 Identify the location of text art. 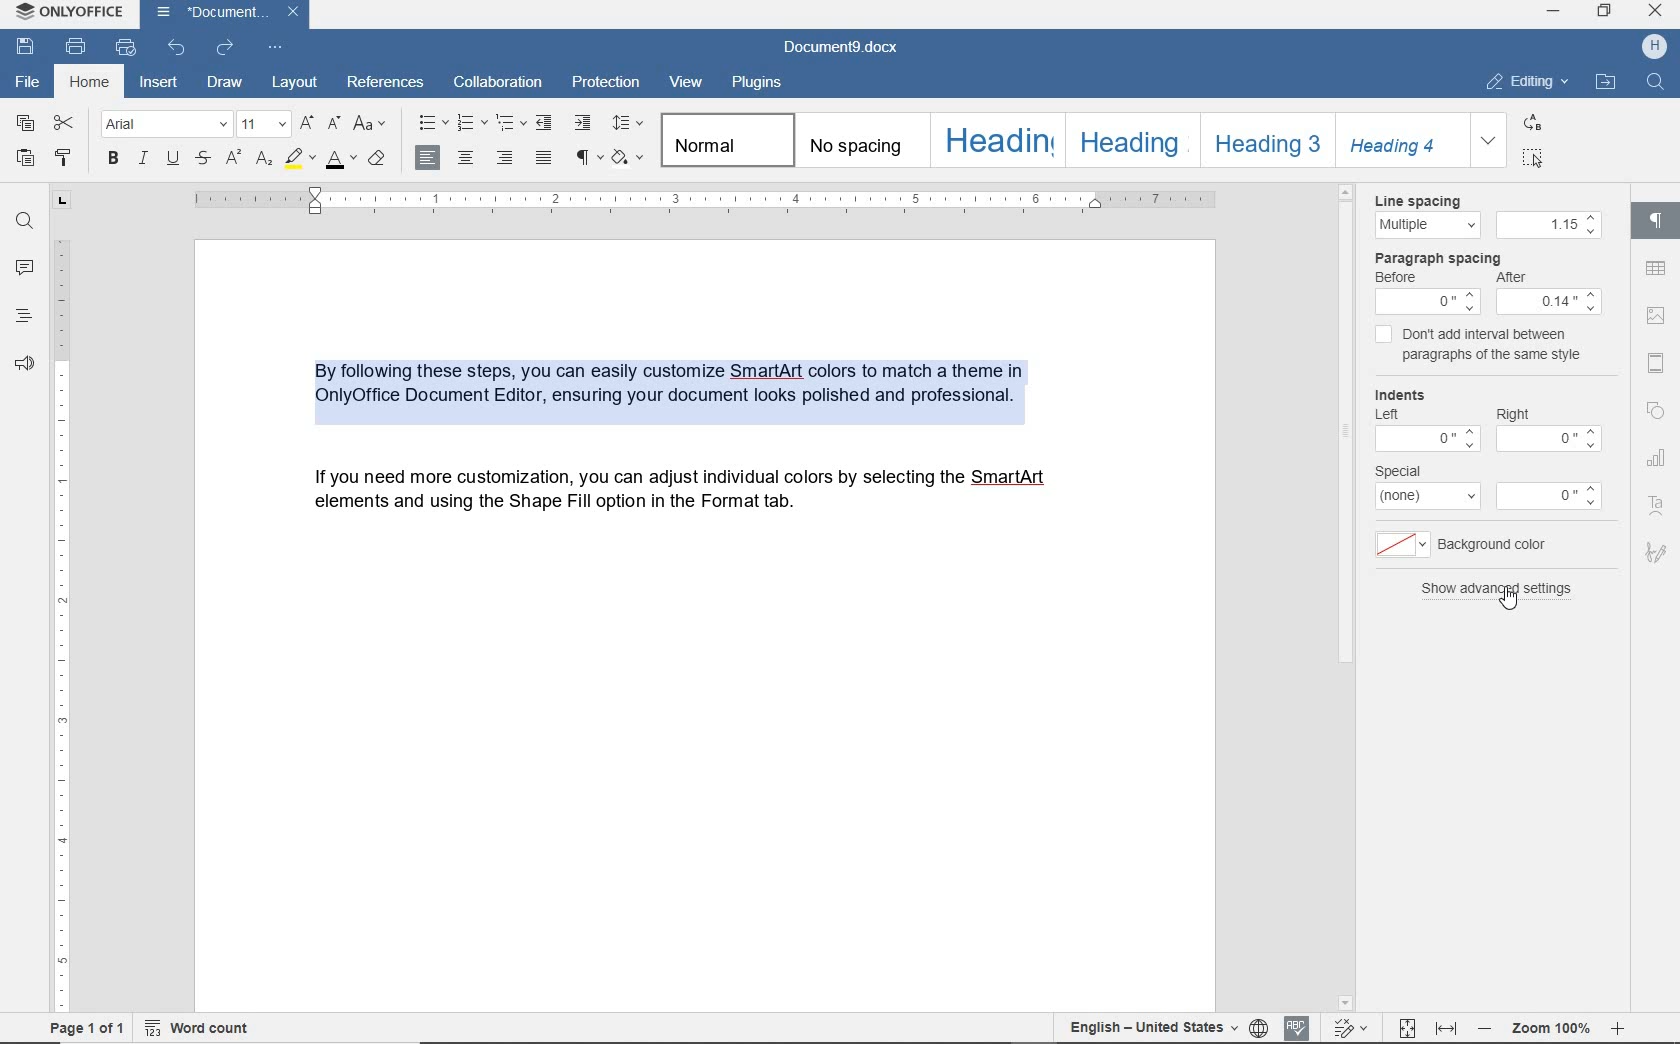
(1654, 505).